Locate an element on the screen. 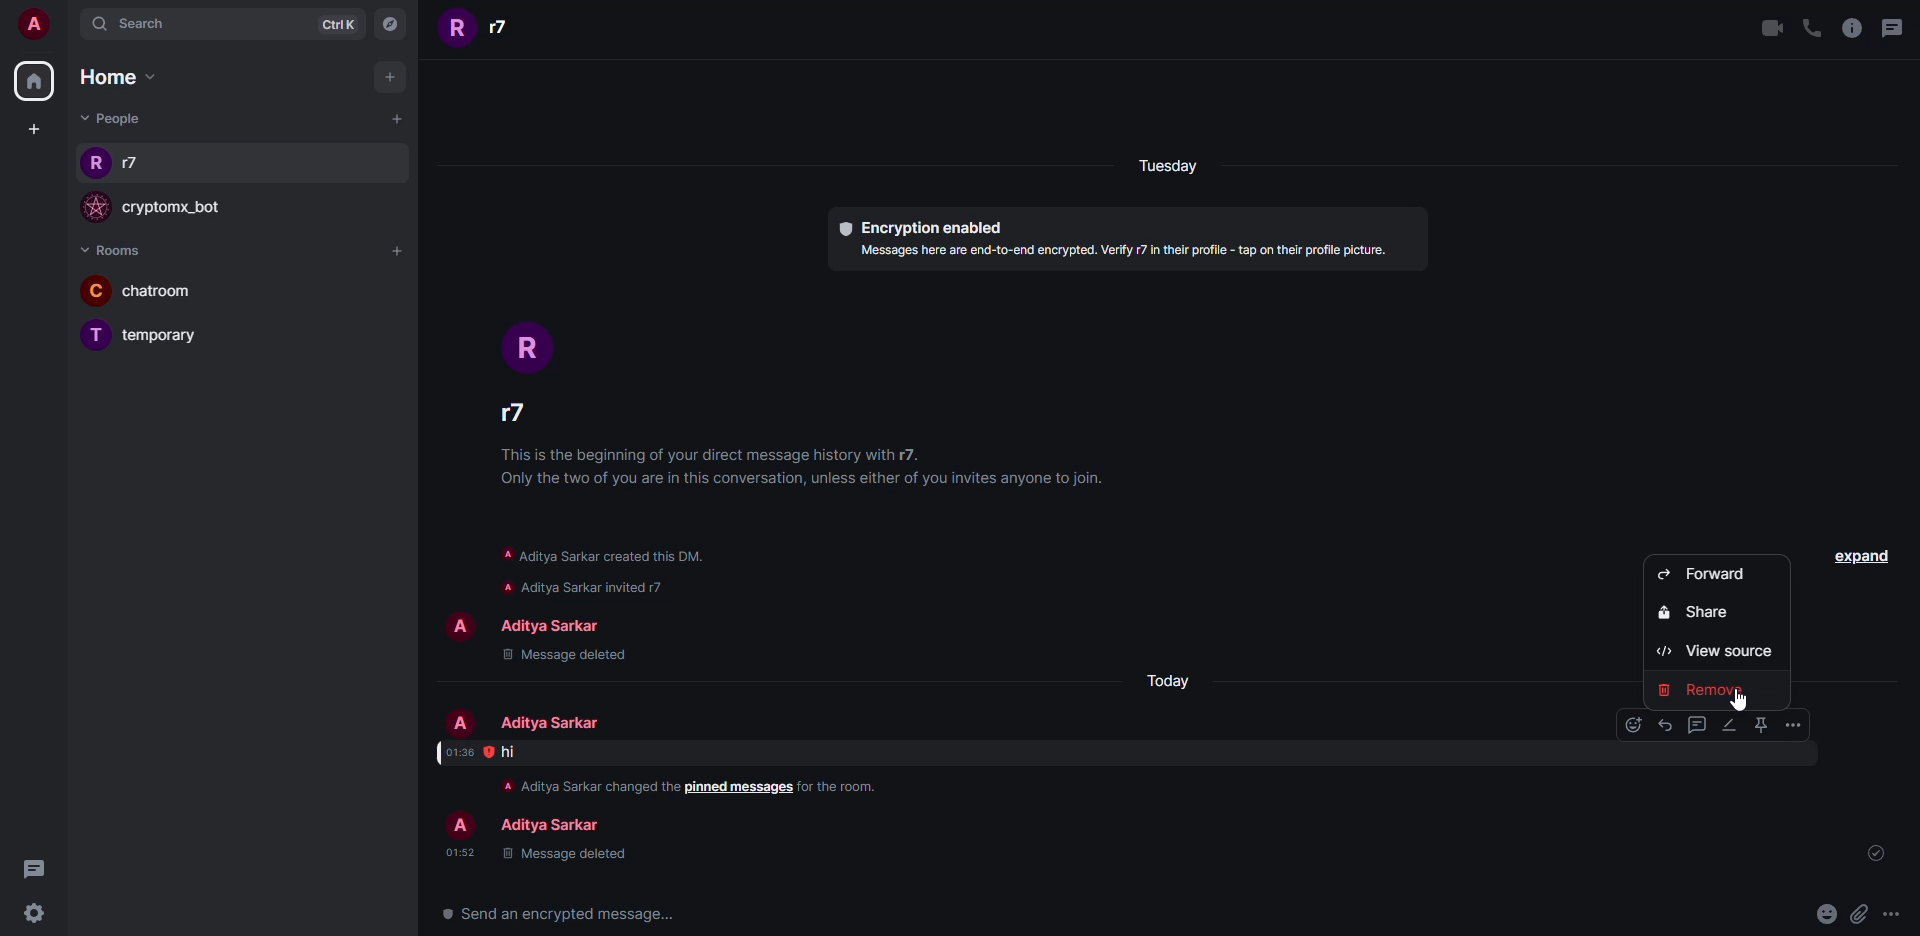 The height and width of the screenshot is (936, 1920). people is located at coordinates (548, 624).